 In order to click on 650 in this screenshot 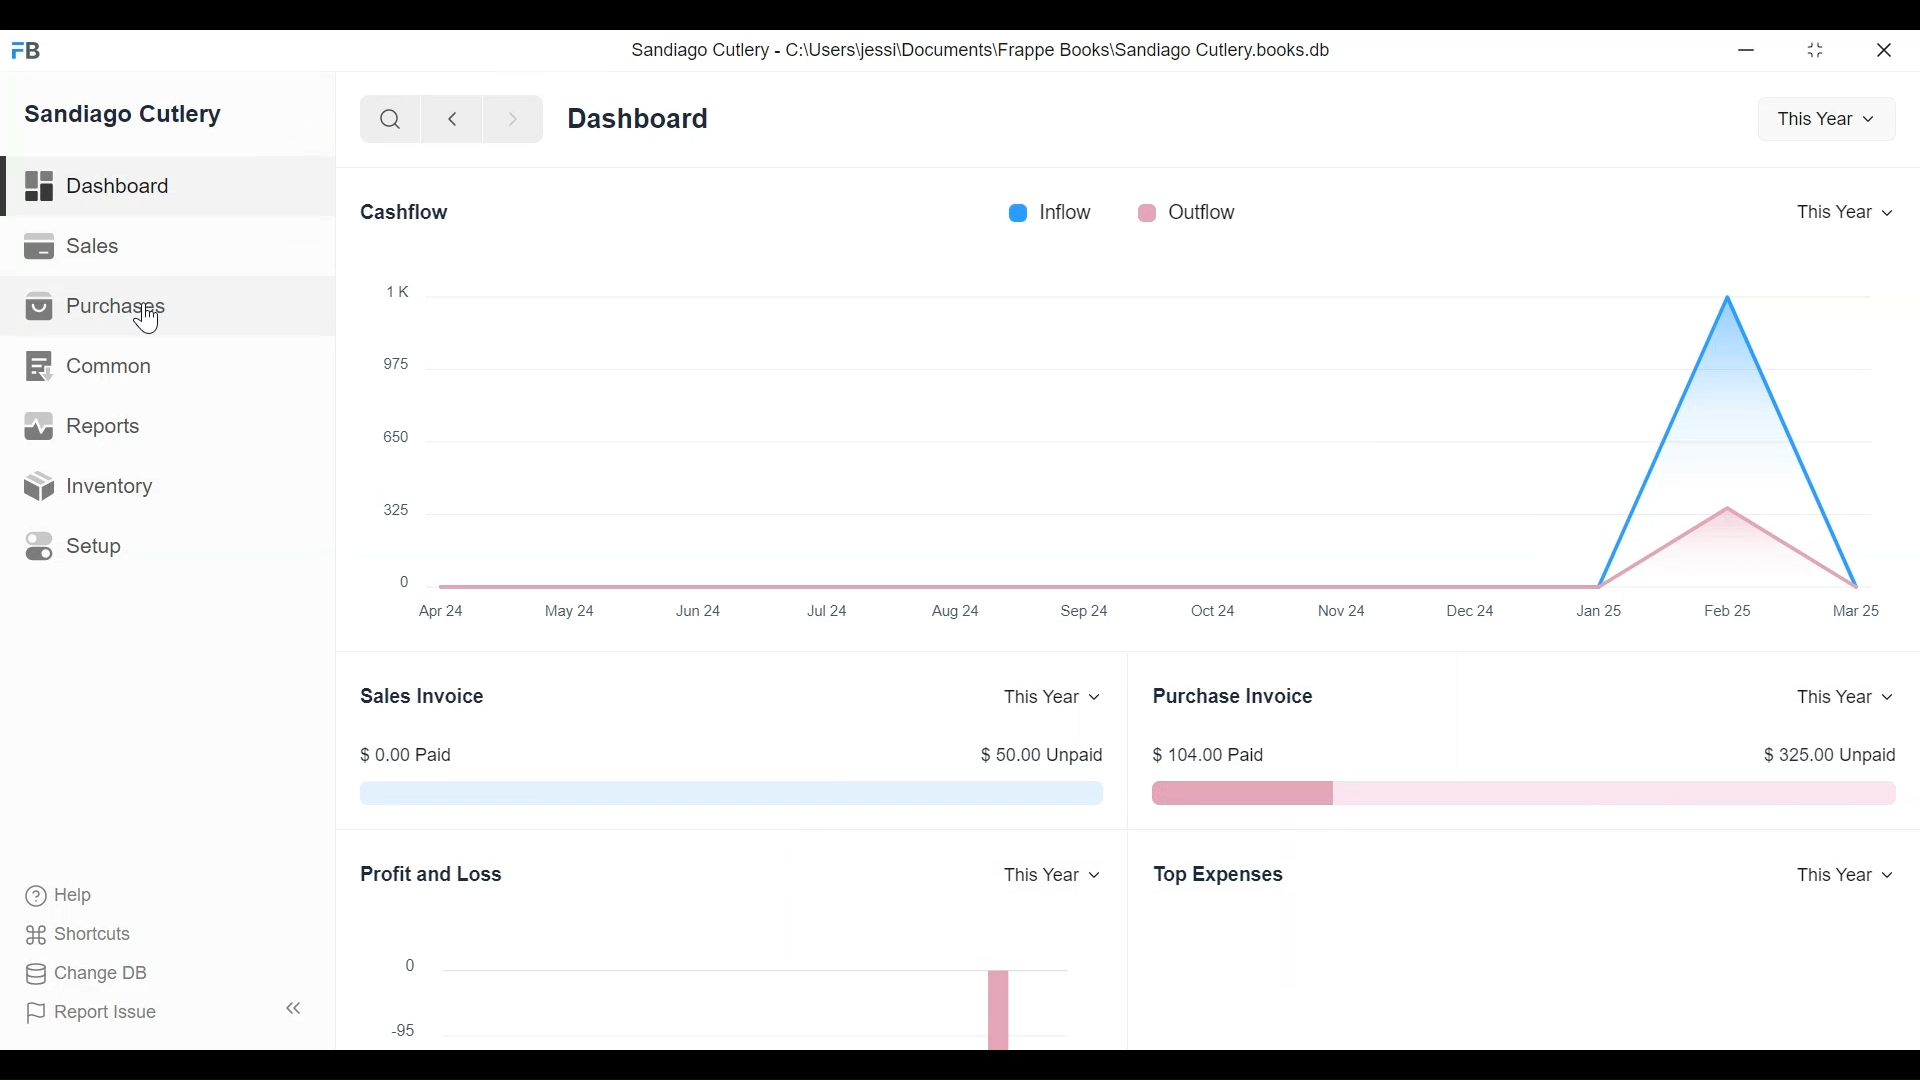, I will do `click(389, 434)`.